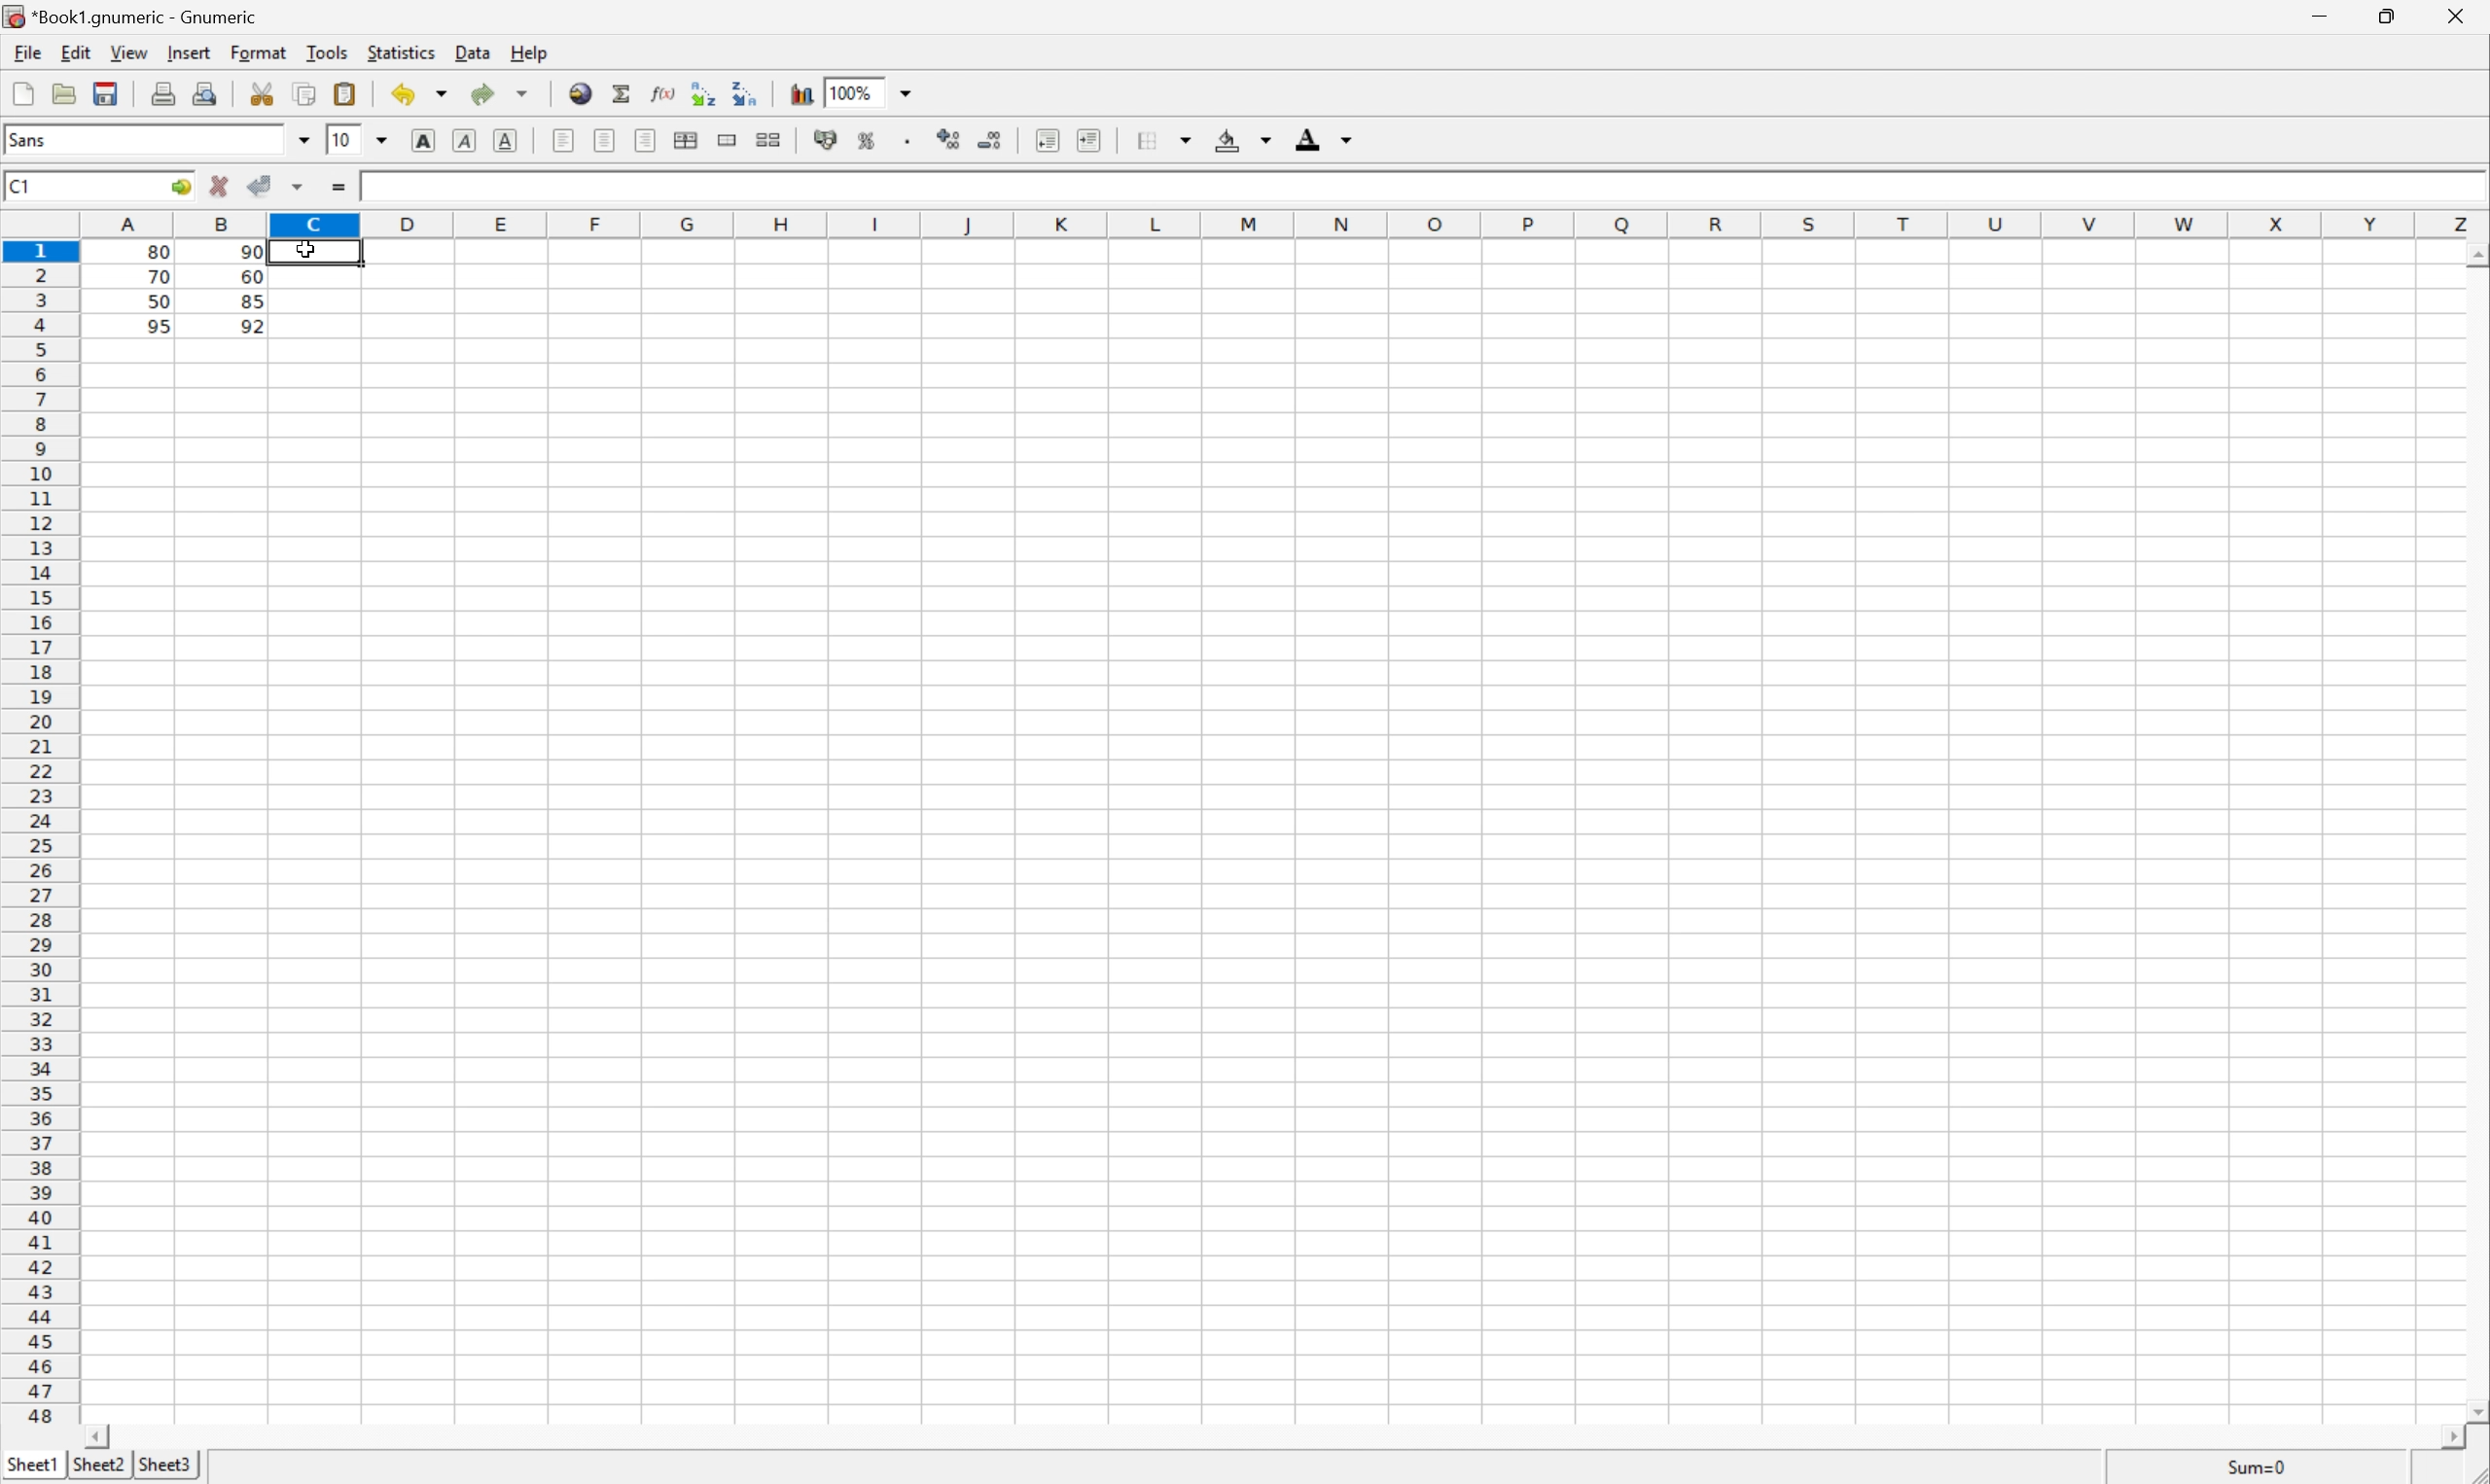 Image resolution: width=2490 pixels, height=1484 pixels. What do you see at coordinates (581, 90) in the screenshot?
I see `Insert hyperlink` at bounding box center [581, 90].